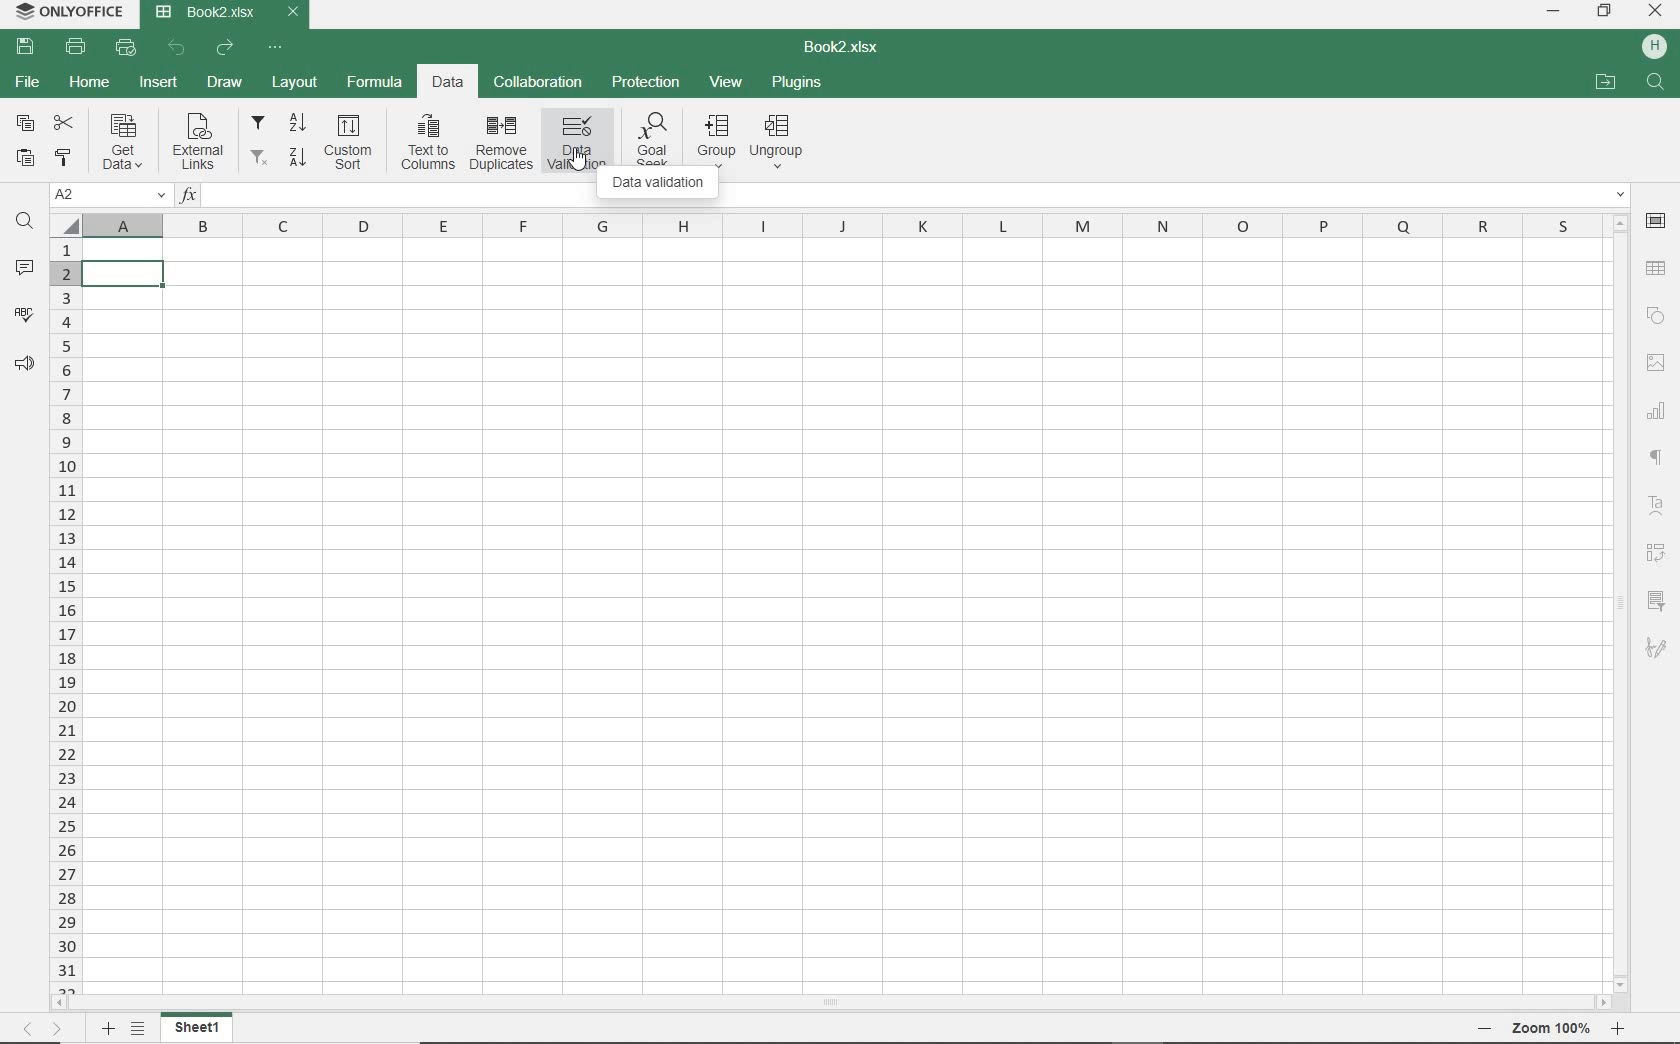 The height and width of the screenshot is (1044, 1680). What do you see at coordinates (1656, 602) in the screenshot?
I see `SLICER` at bounding box center [1656, 602].